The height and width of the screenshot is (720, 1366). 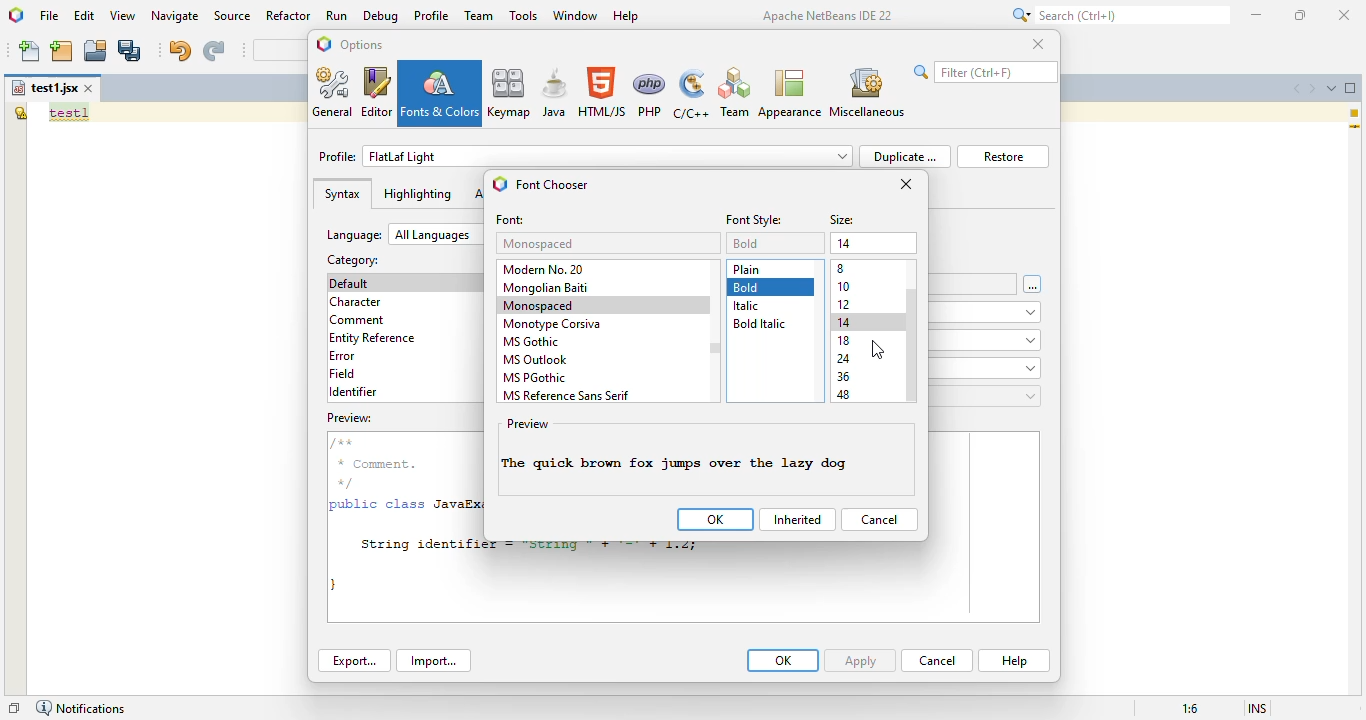 What do you see at coordinates (845, 340) in the screenshot?
I see `18` at bounding box center [845, 340].